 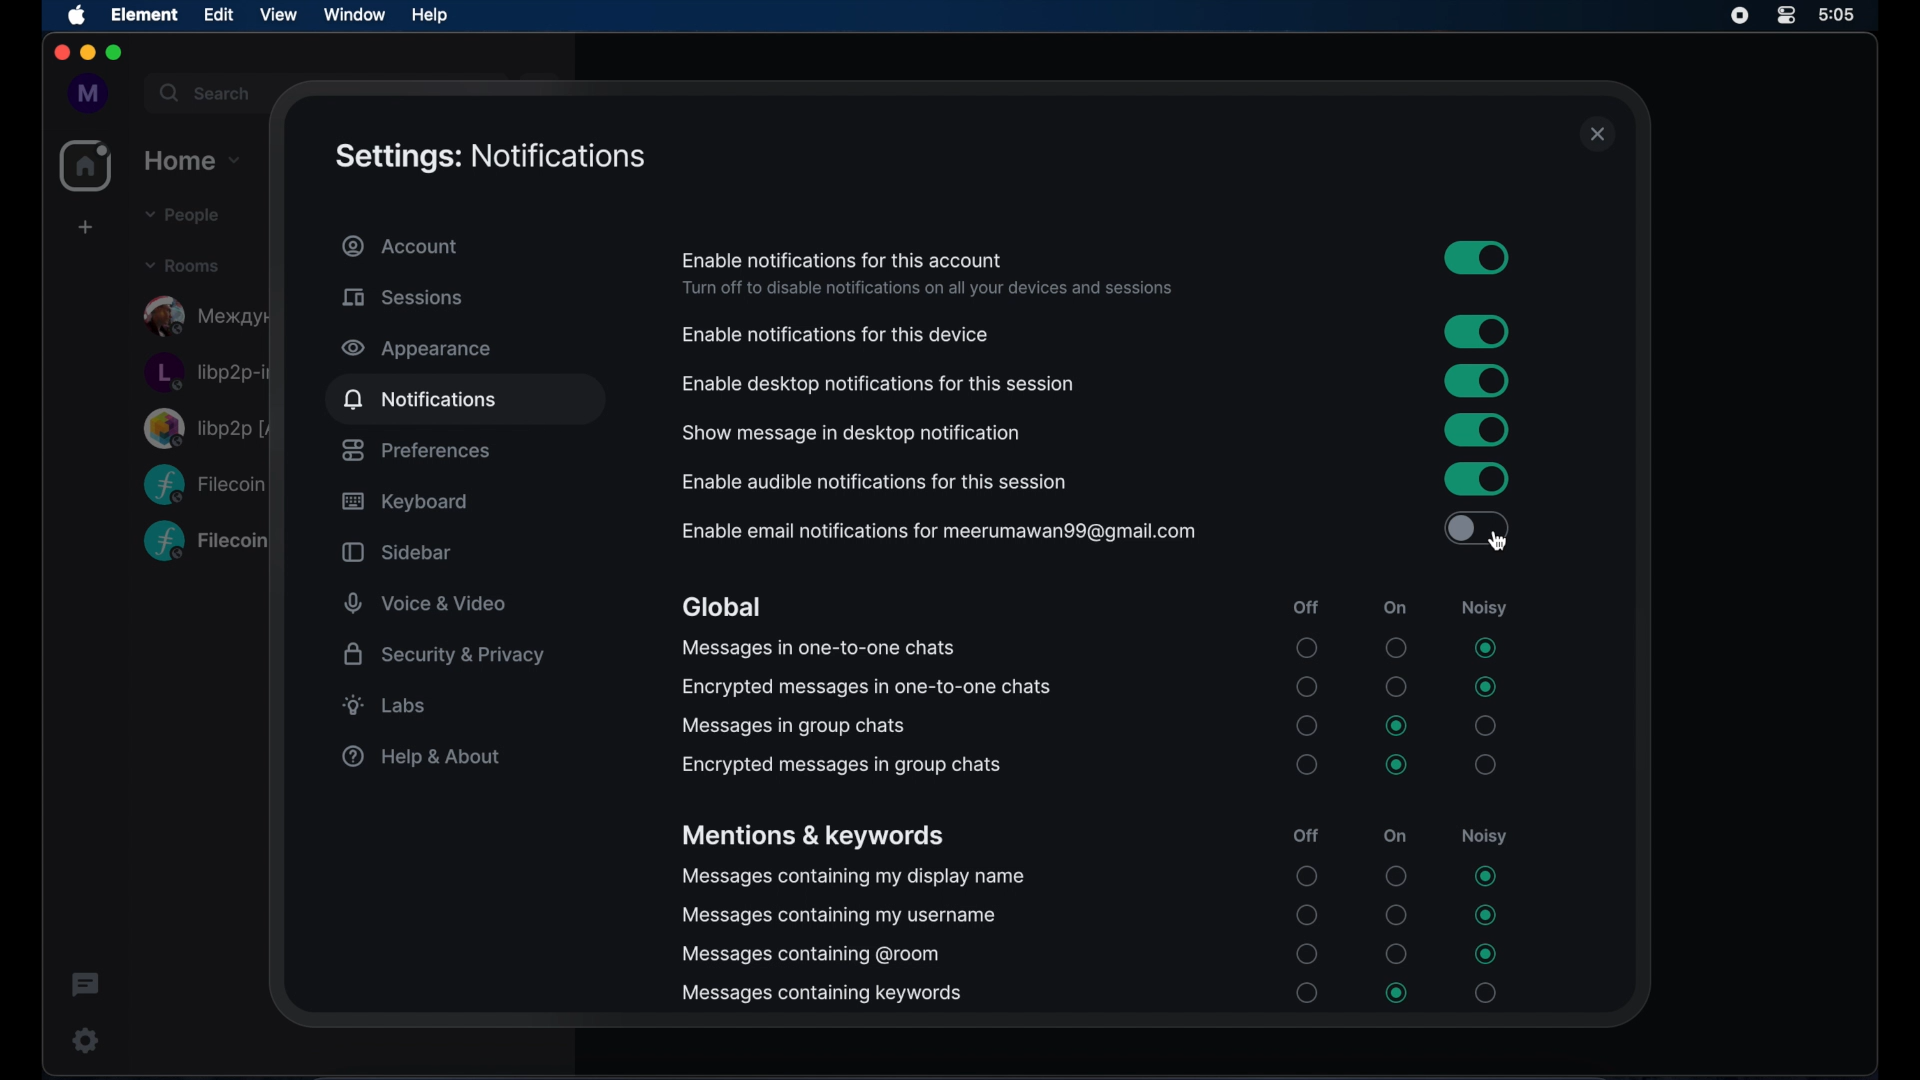 What do you see at coordinates (878, 384) in the screenshot?
I see `enable desktop notifications for this session` at bounding box center [878, 384].